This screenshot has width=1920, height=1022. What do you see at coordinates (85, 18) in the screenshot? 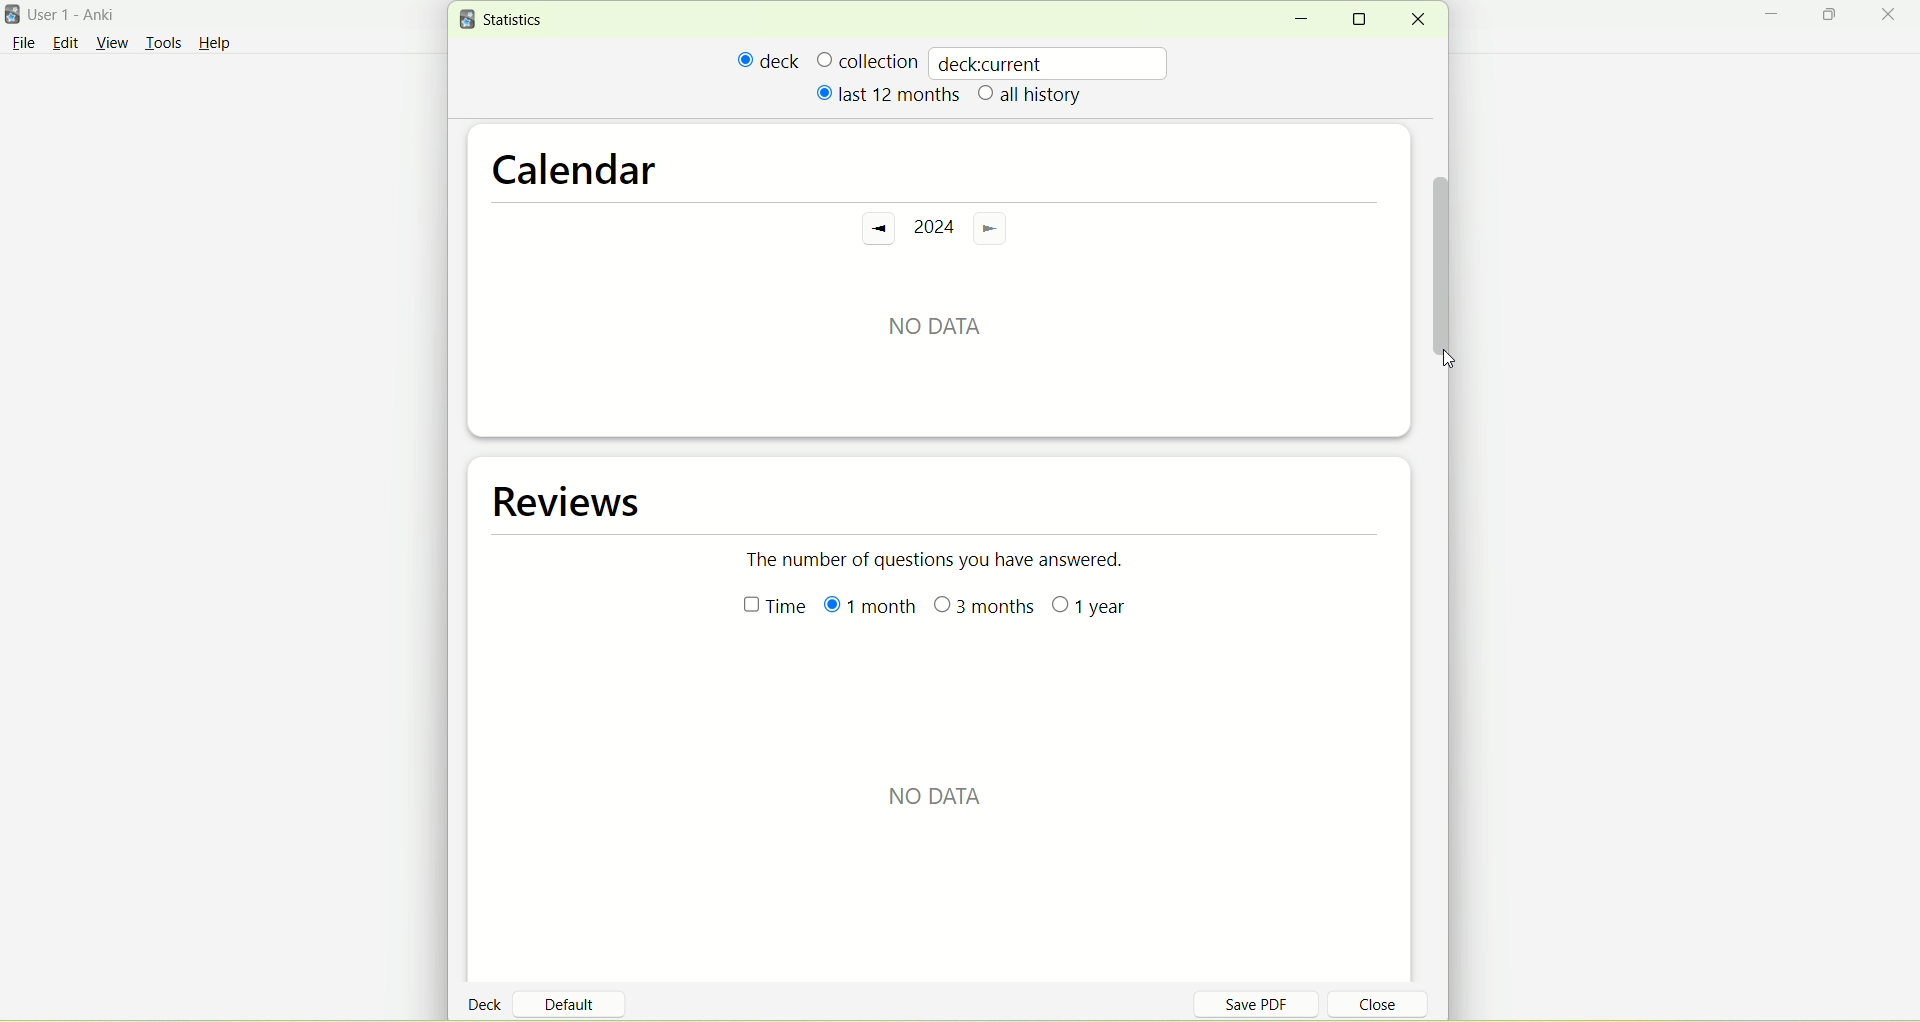
I see `User 1- Anki` at bounding box center [85, 18].